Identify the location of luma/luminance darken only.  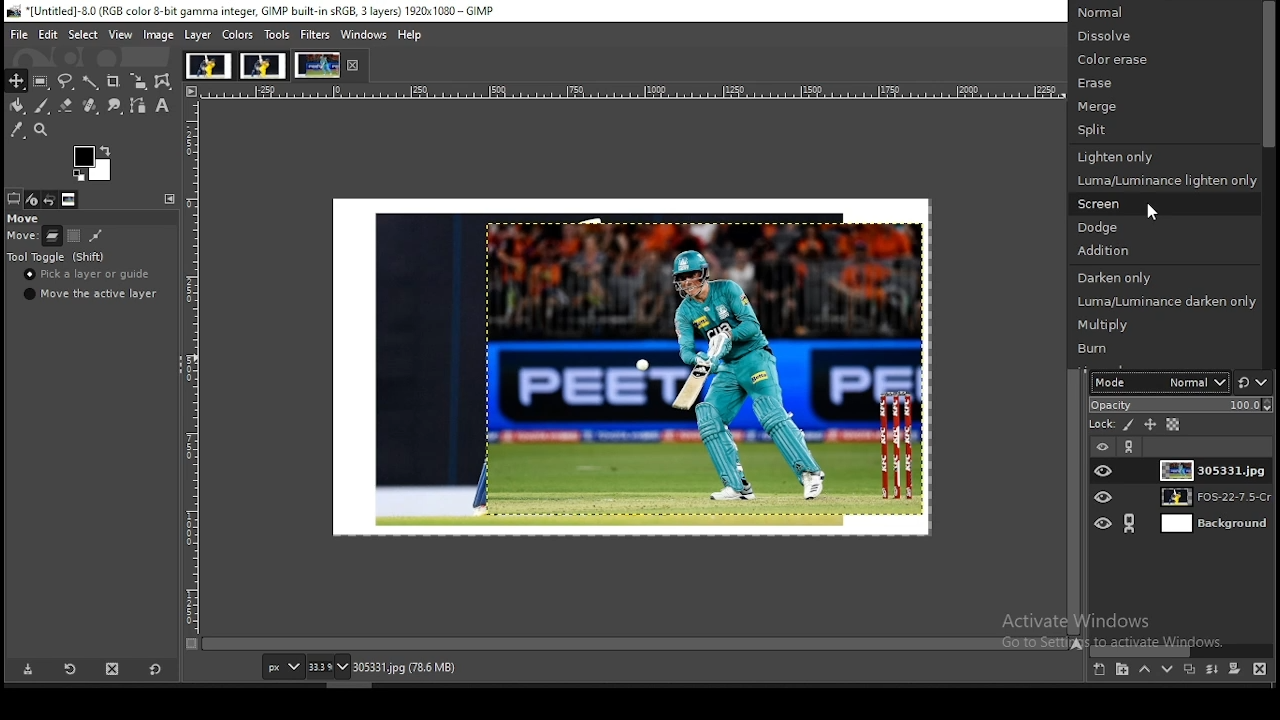
(1164, 299).